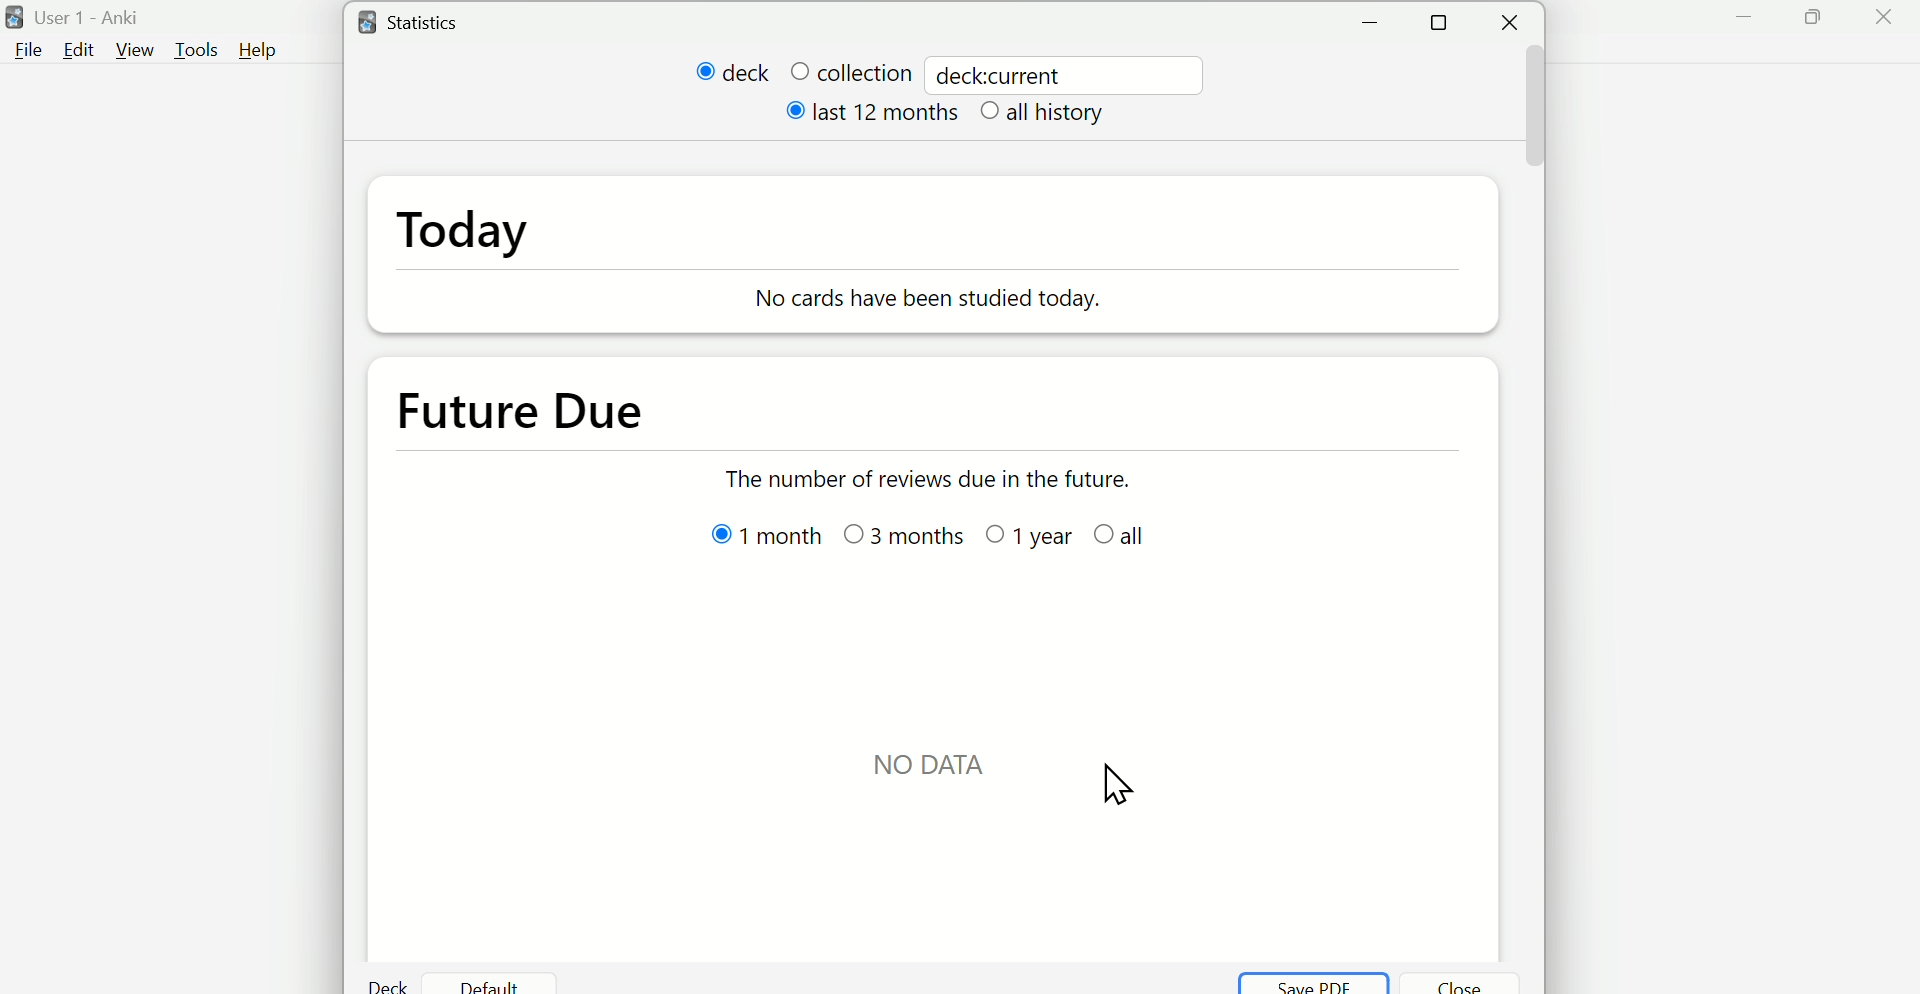  I want to click on User 1 - Anki, so click(84, 17).